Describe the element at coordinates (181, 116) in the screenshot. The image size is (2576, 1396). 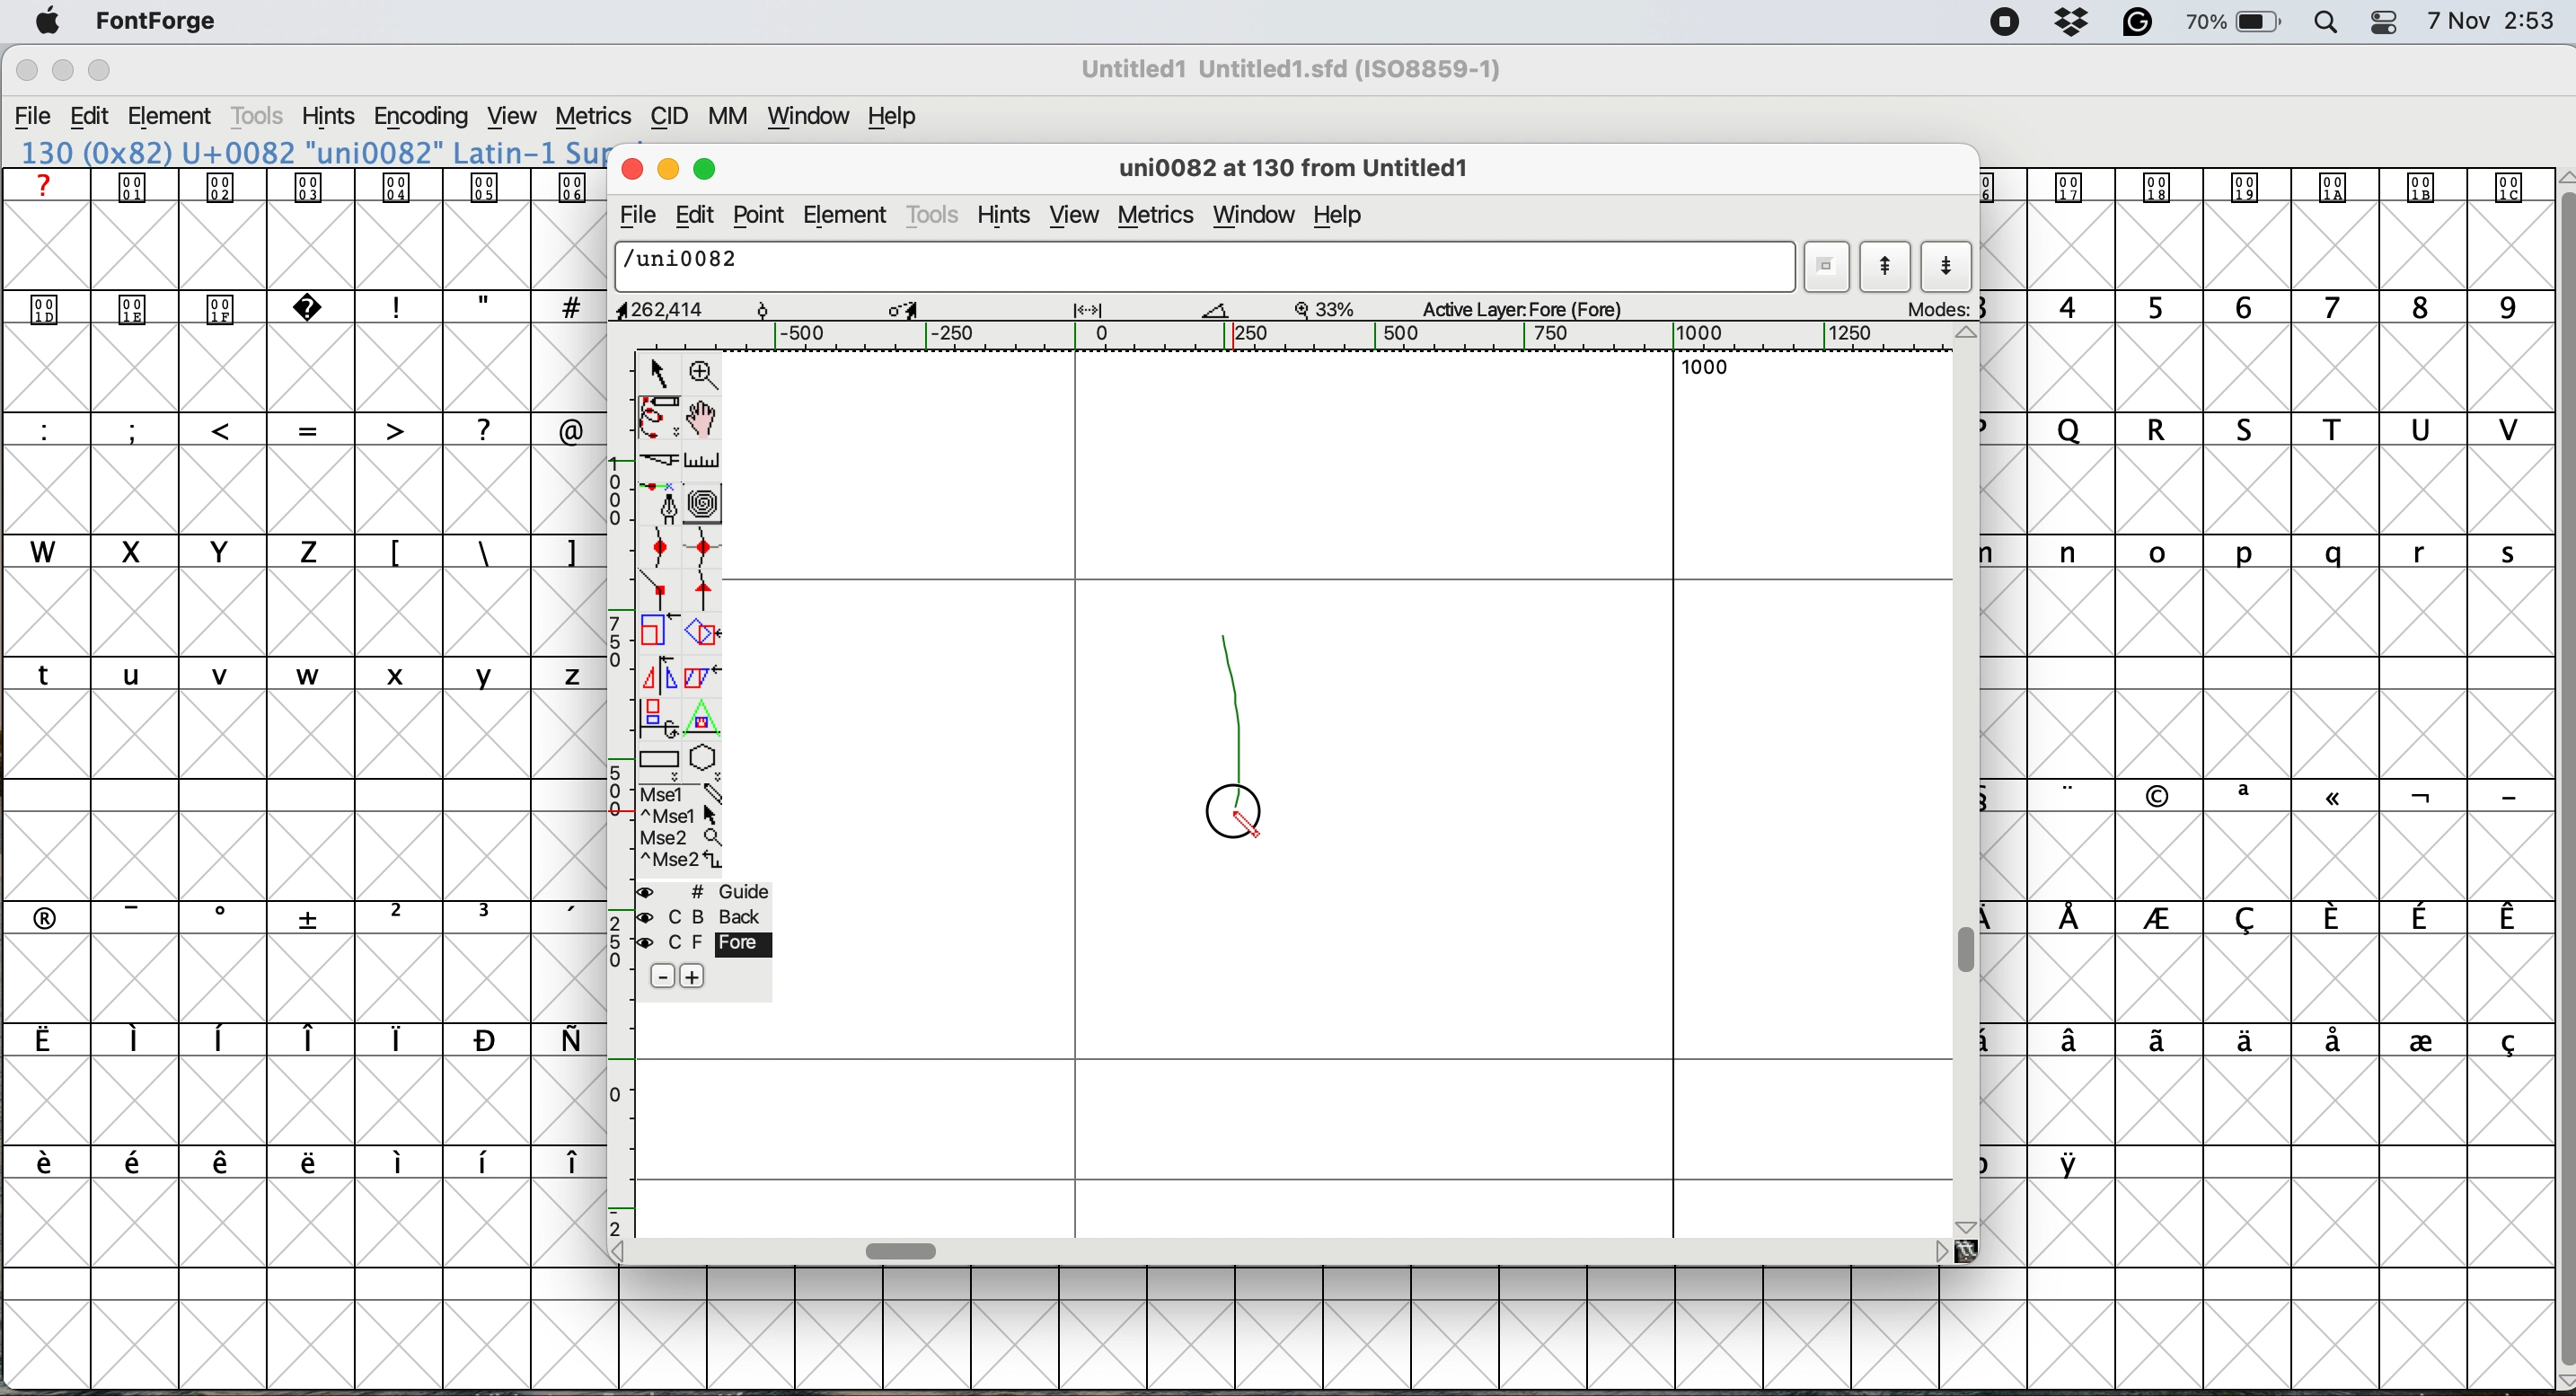
I see `element` at that location.